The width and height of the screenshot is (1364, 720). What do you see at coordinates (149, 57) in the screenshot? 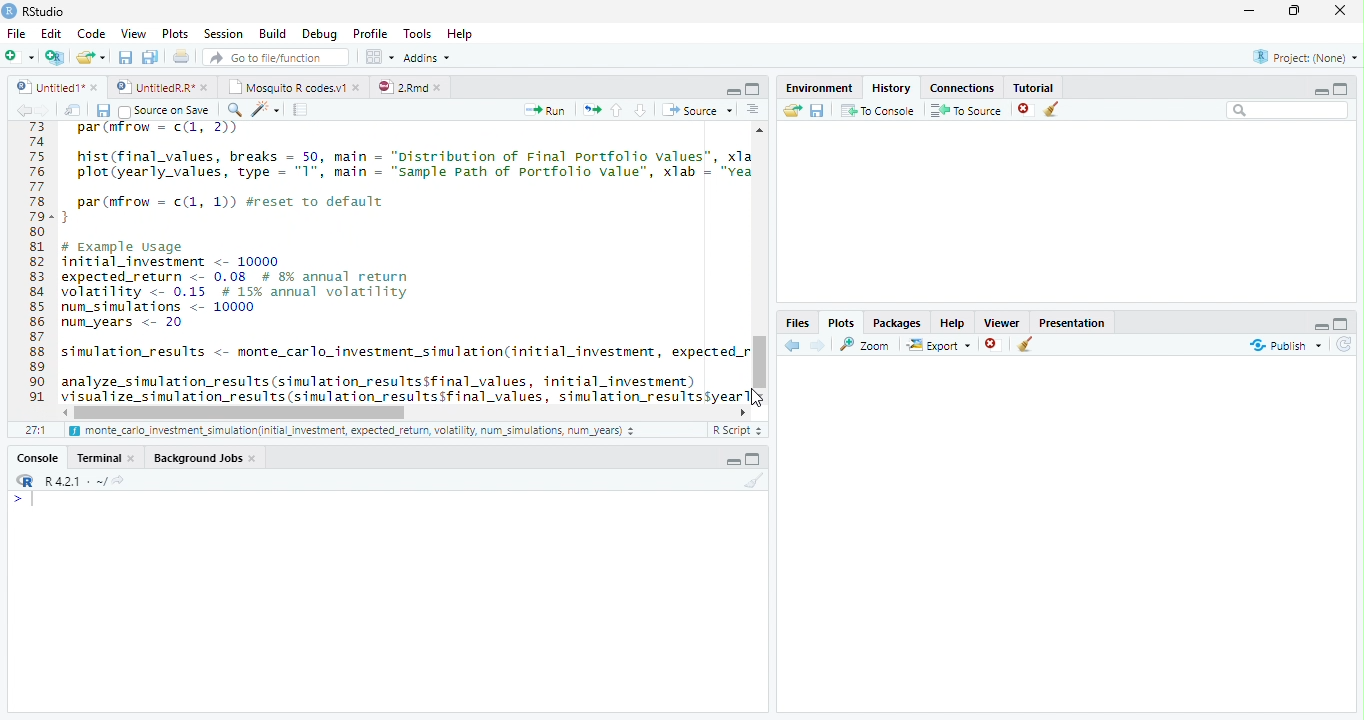
I see `Save all open files` at bounding box center [149, 57].